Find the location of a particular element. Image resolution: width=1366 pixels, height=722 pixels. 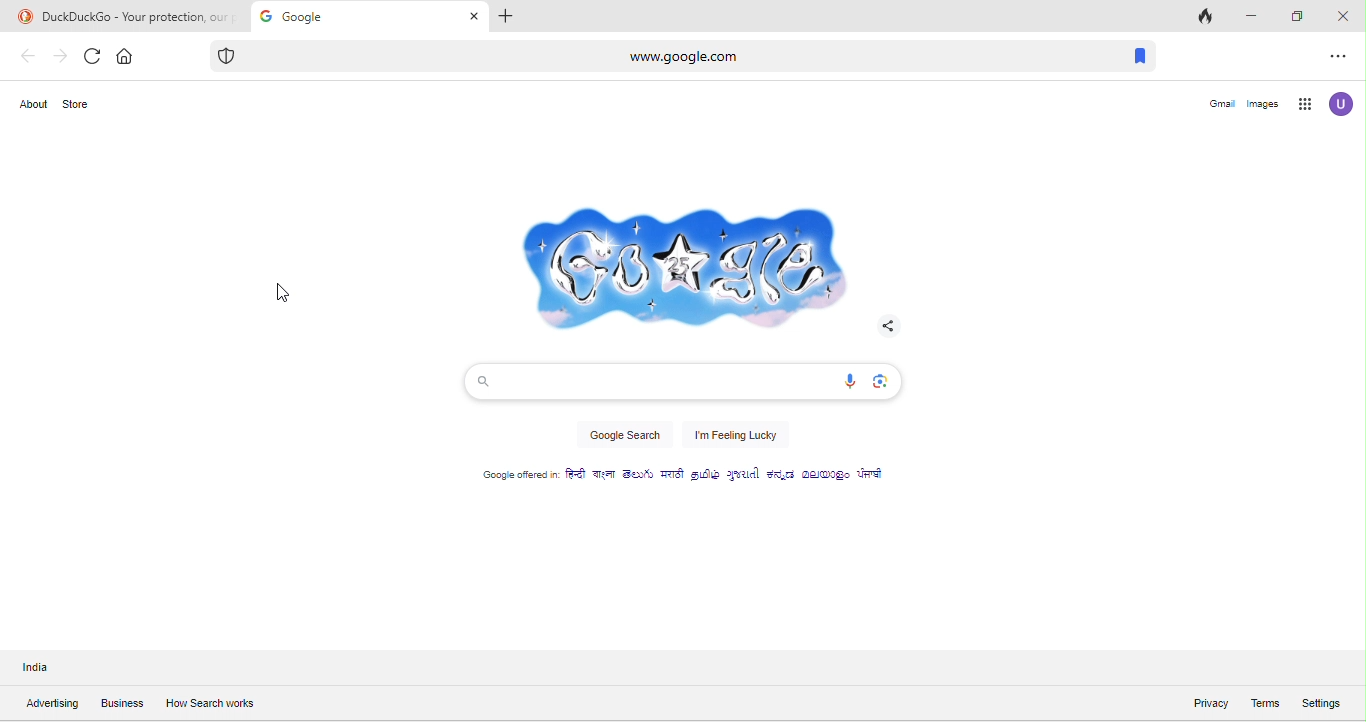

Share is located at coordinates (886, 325).